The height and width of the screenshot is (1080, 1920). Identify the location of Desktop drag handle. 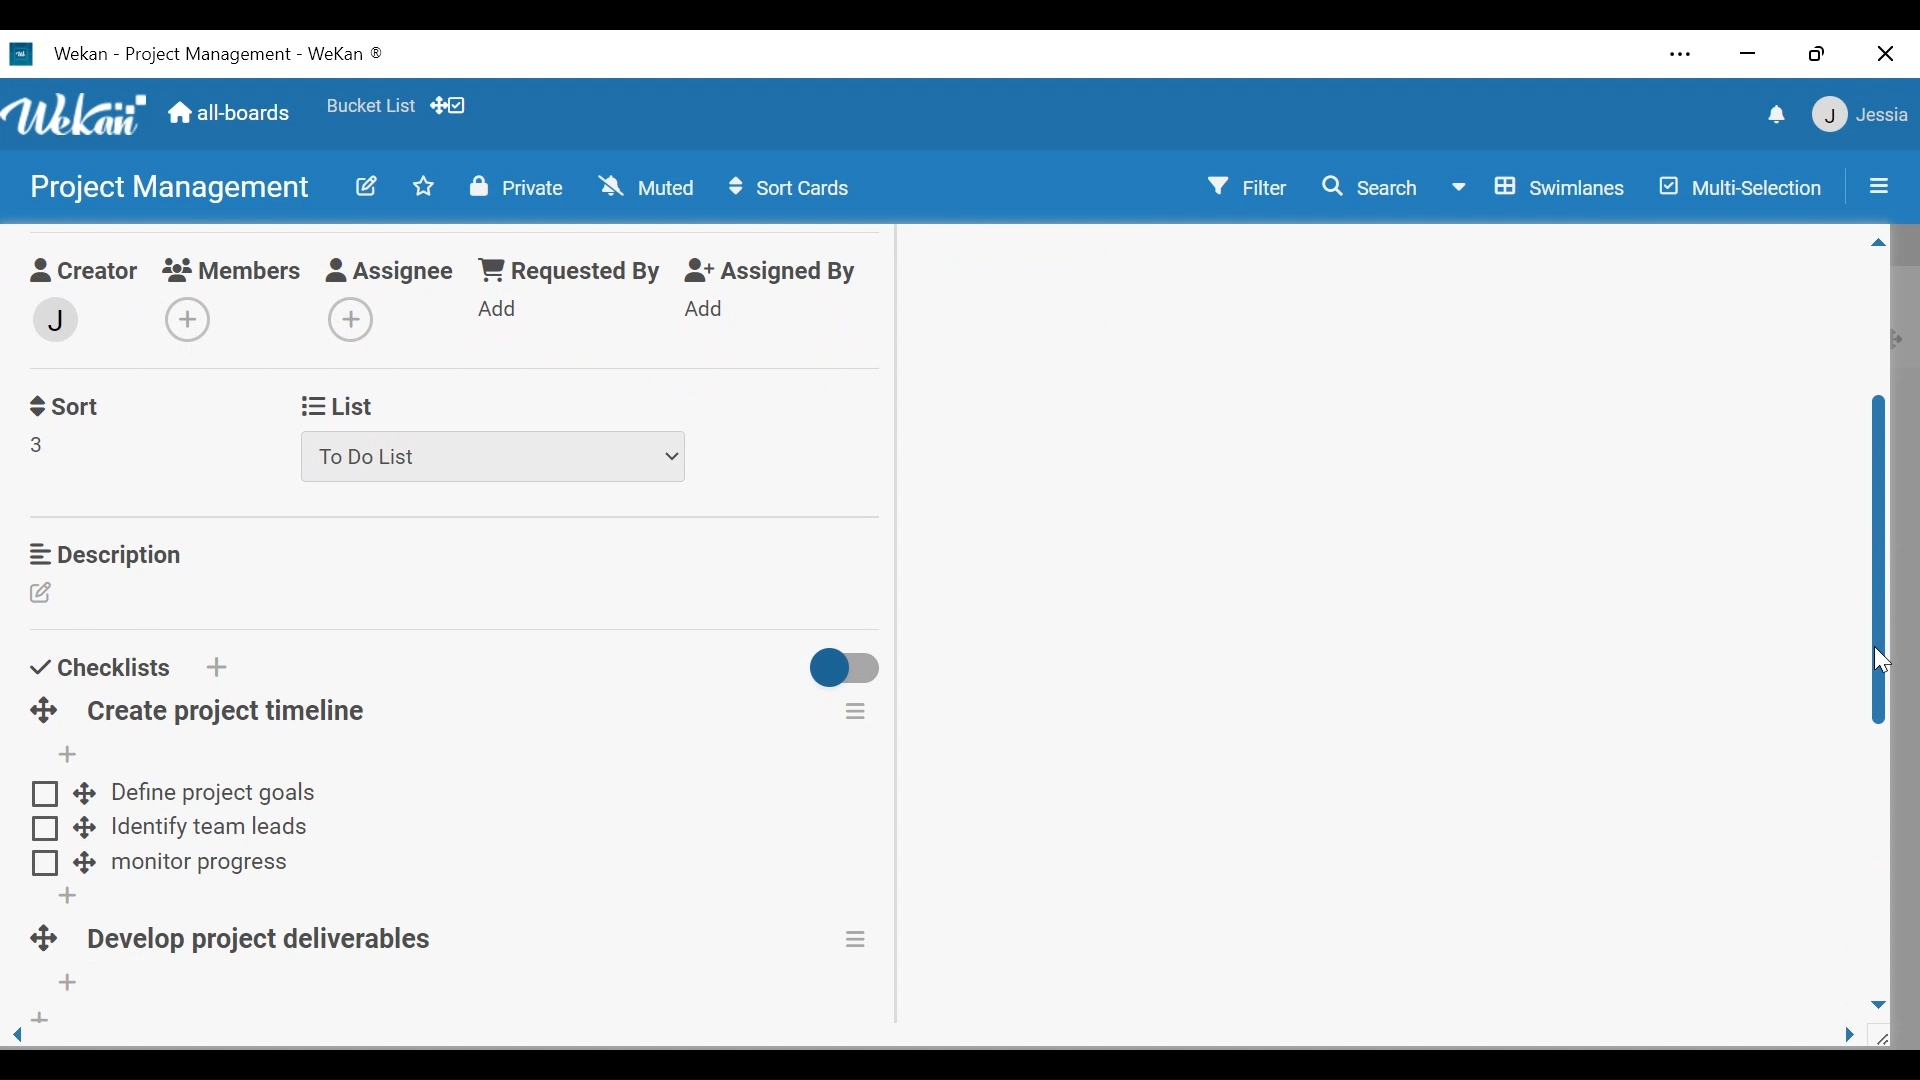
(83, 864).